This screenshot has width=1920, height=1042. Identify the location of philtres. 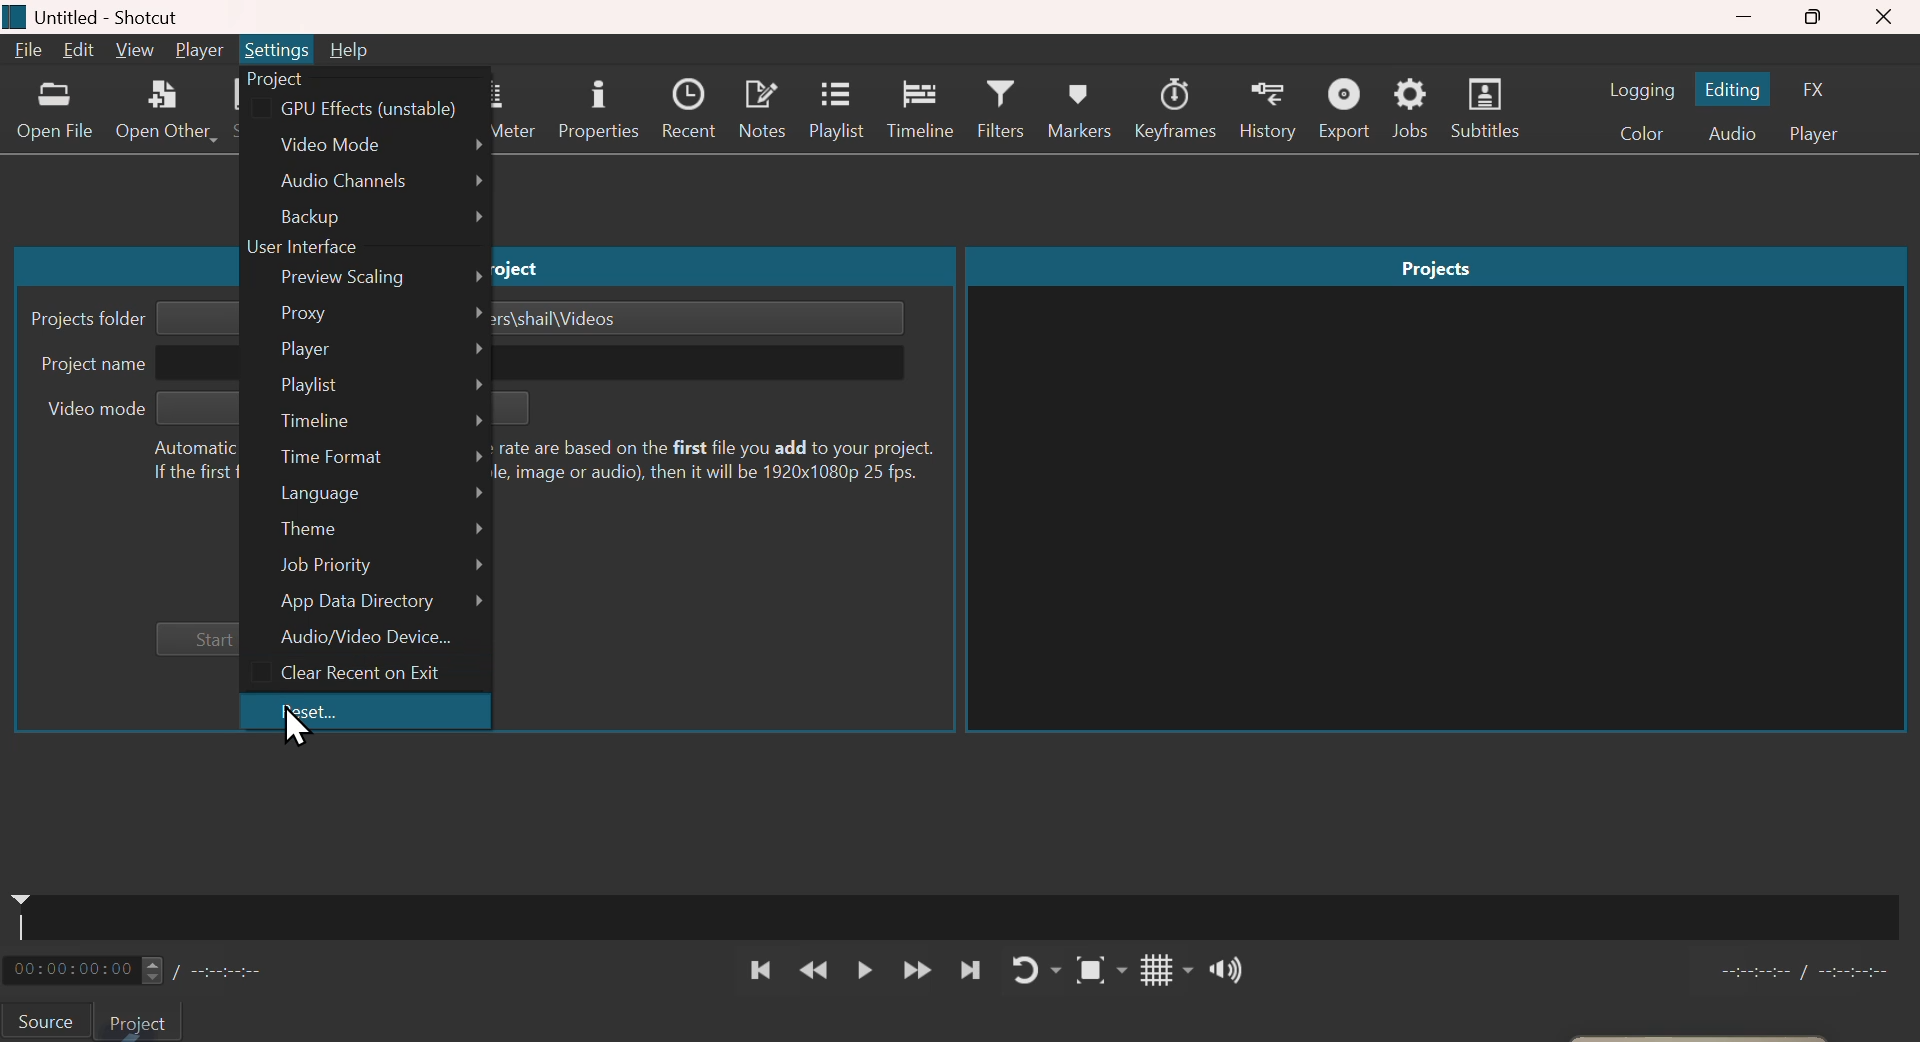
(1006, 111).